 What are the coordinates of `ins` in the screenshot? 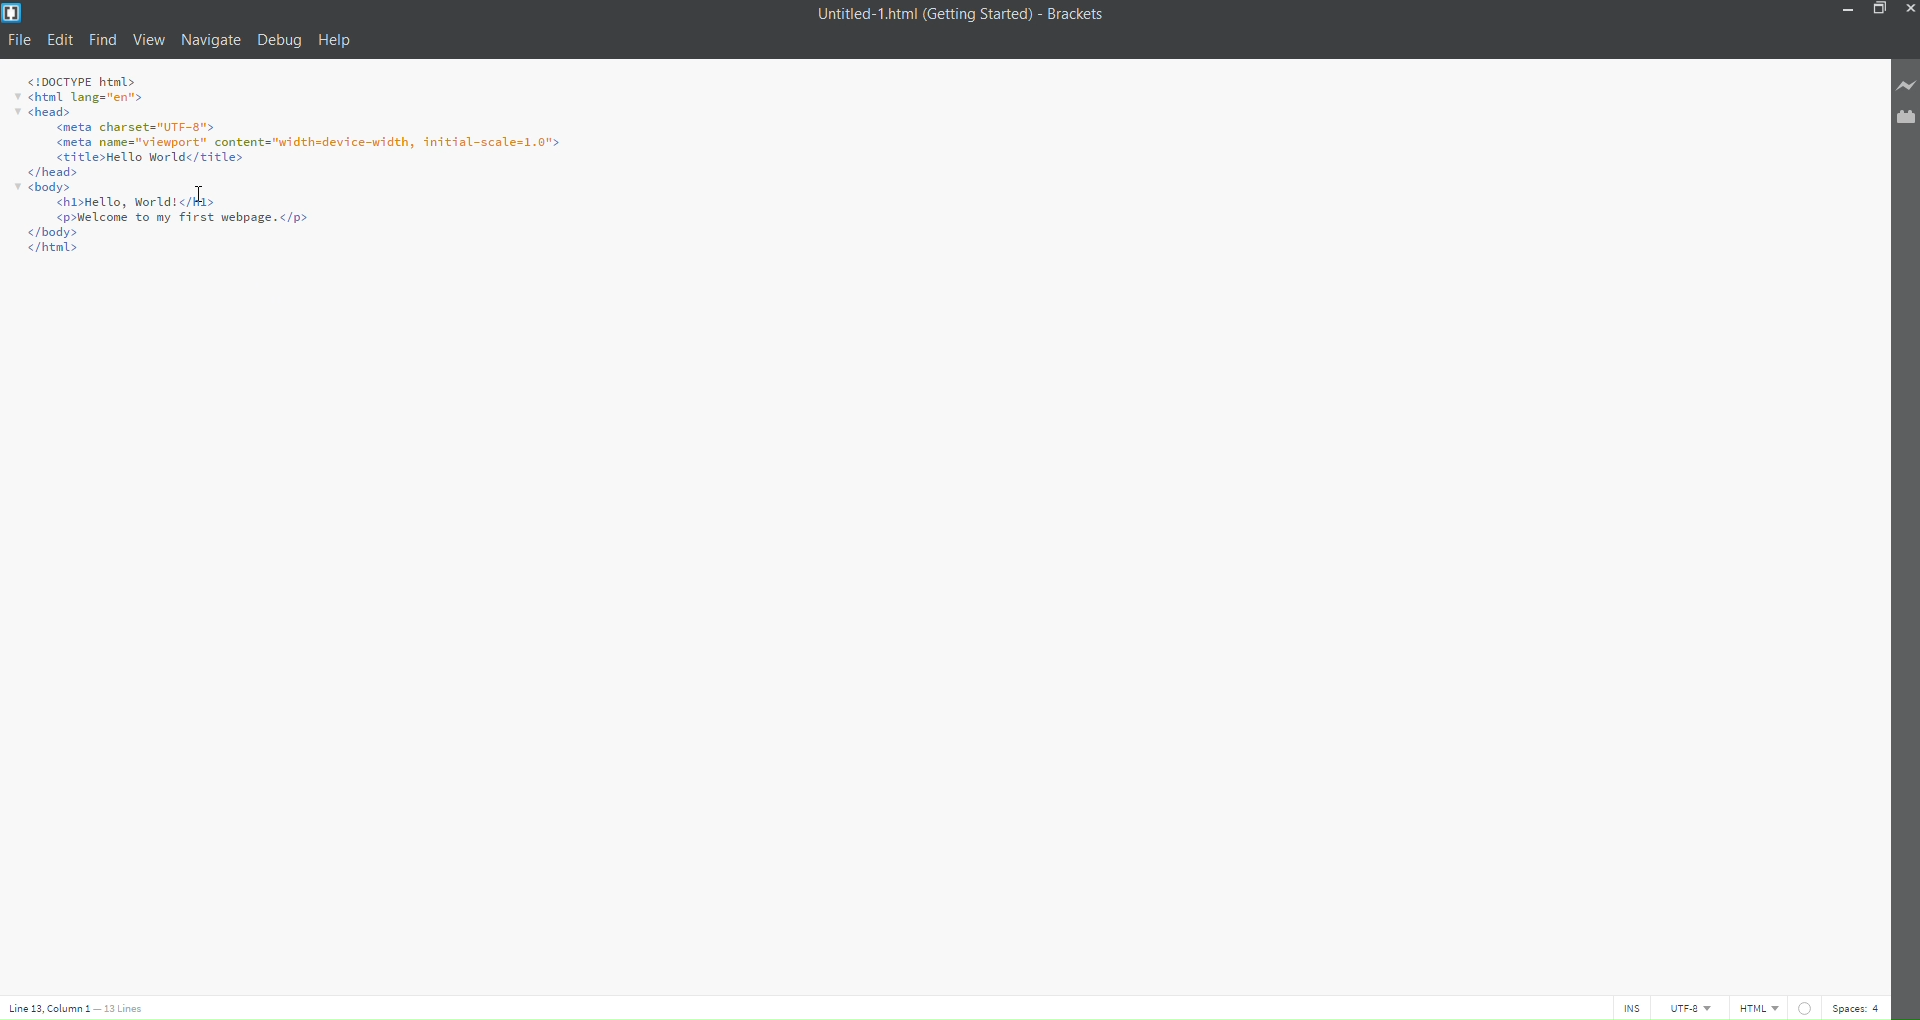 It's located at (1632, 1008).